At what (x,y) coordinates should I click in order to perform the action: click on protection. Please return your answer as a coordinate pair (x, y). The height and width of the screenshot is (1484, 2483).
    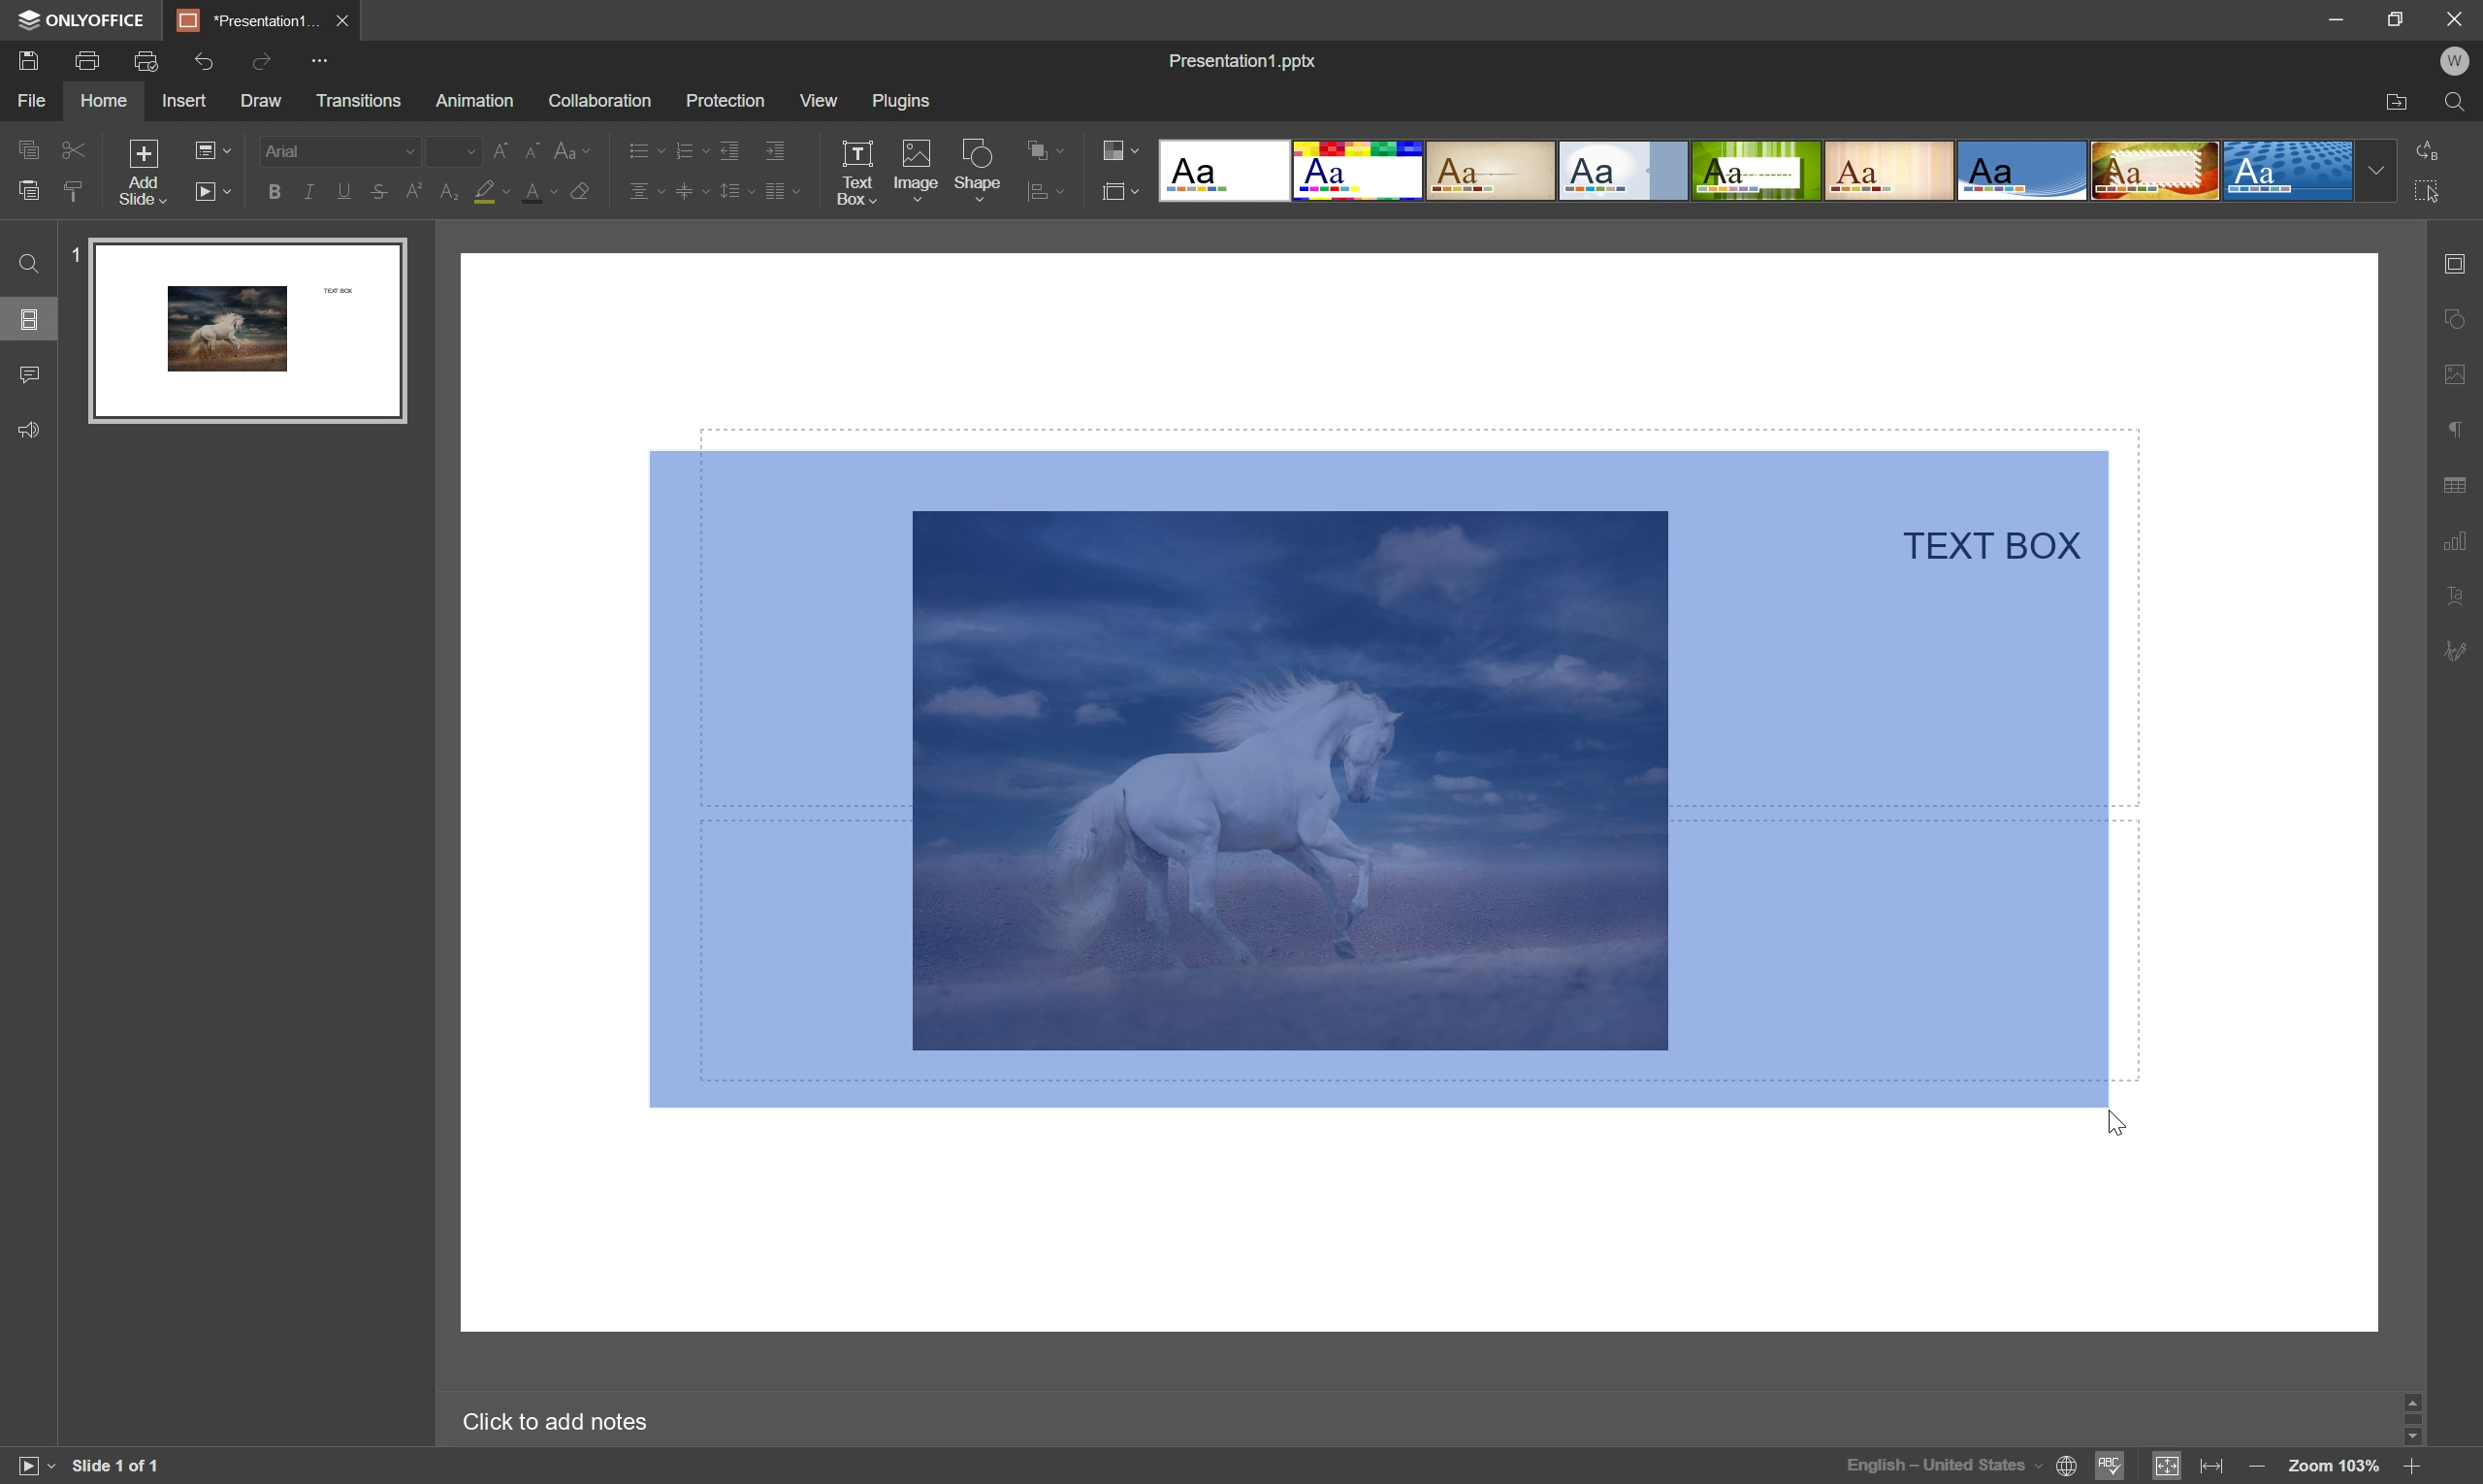
    Looking at the image, I should click on (723, 101).